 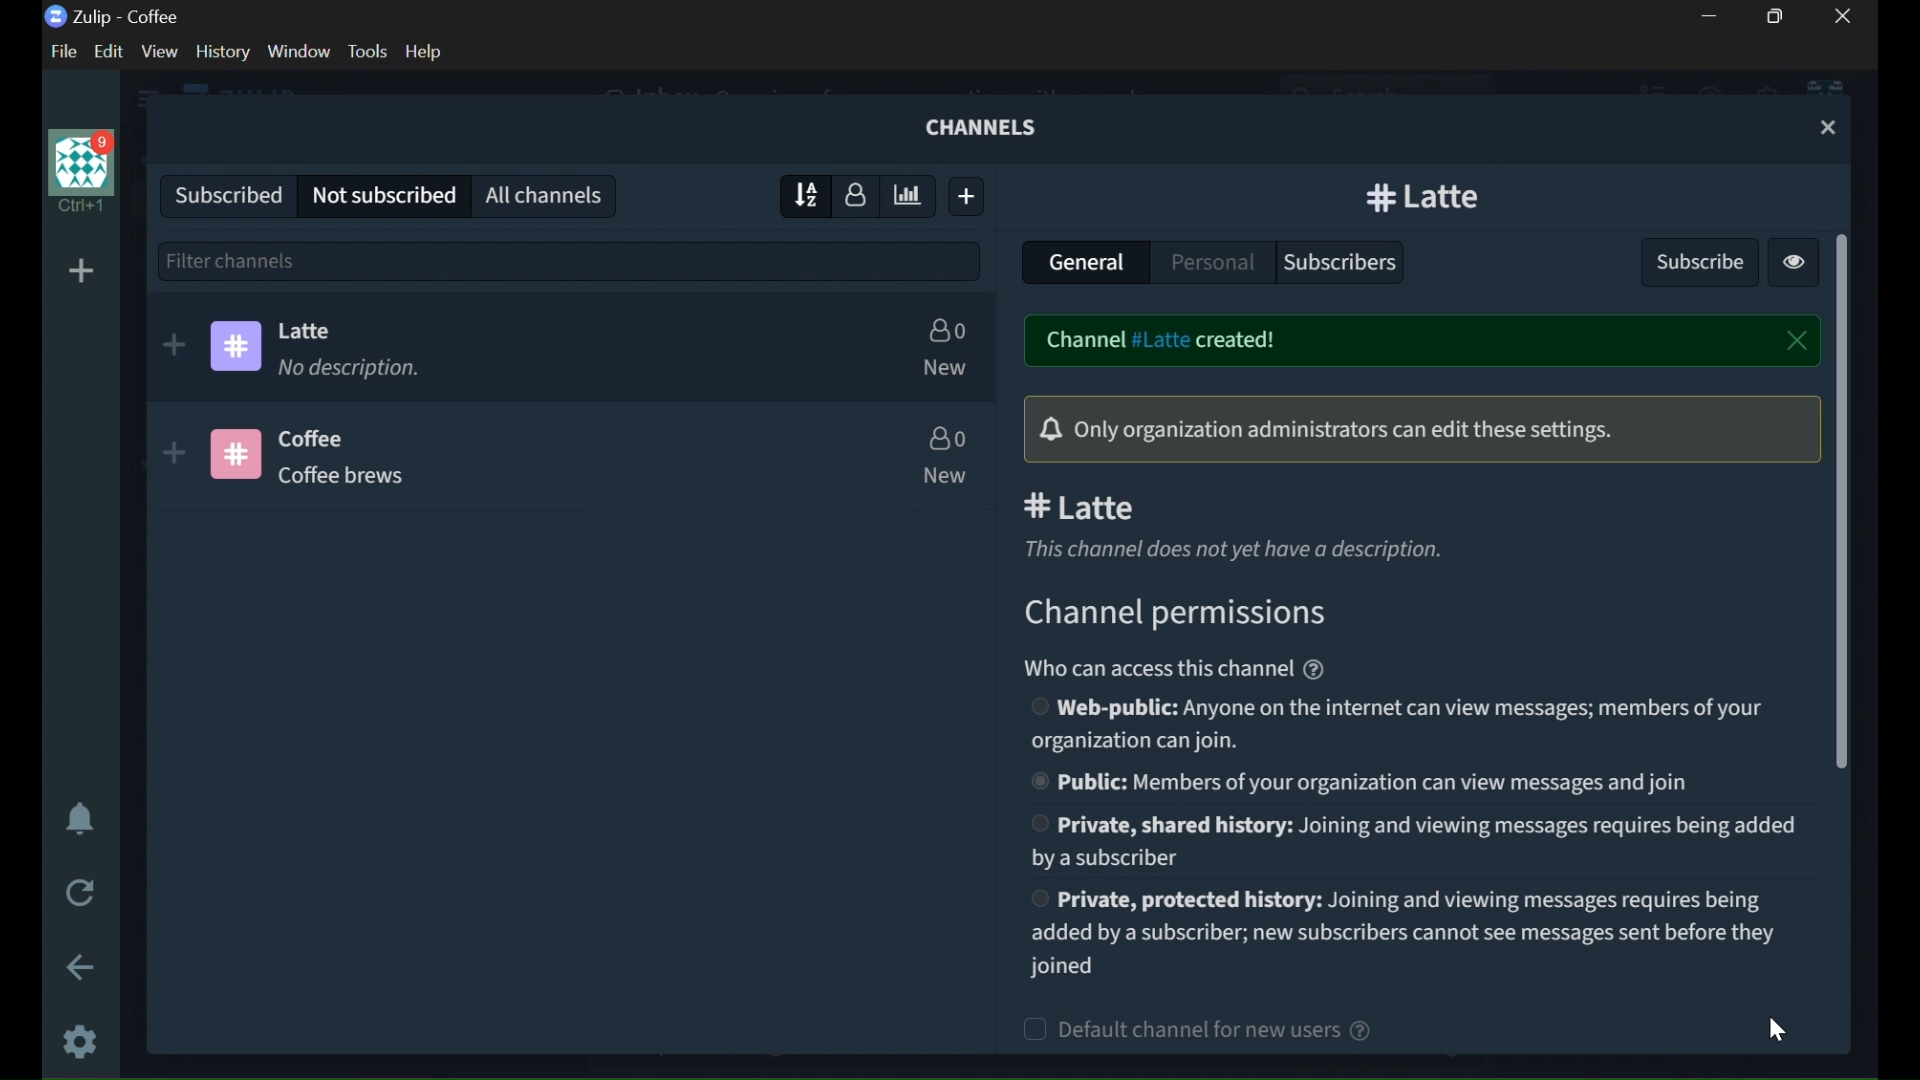 I want to click on #Latte, so click(x=1268, y=506).